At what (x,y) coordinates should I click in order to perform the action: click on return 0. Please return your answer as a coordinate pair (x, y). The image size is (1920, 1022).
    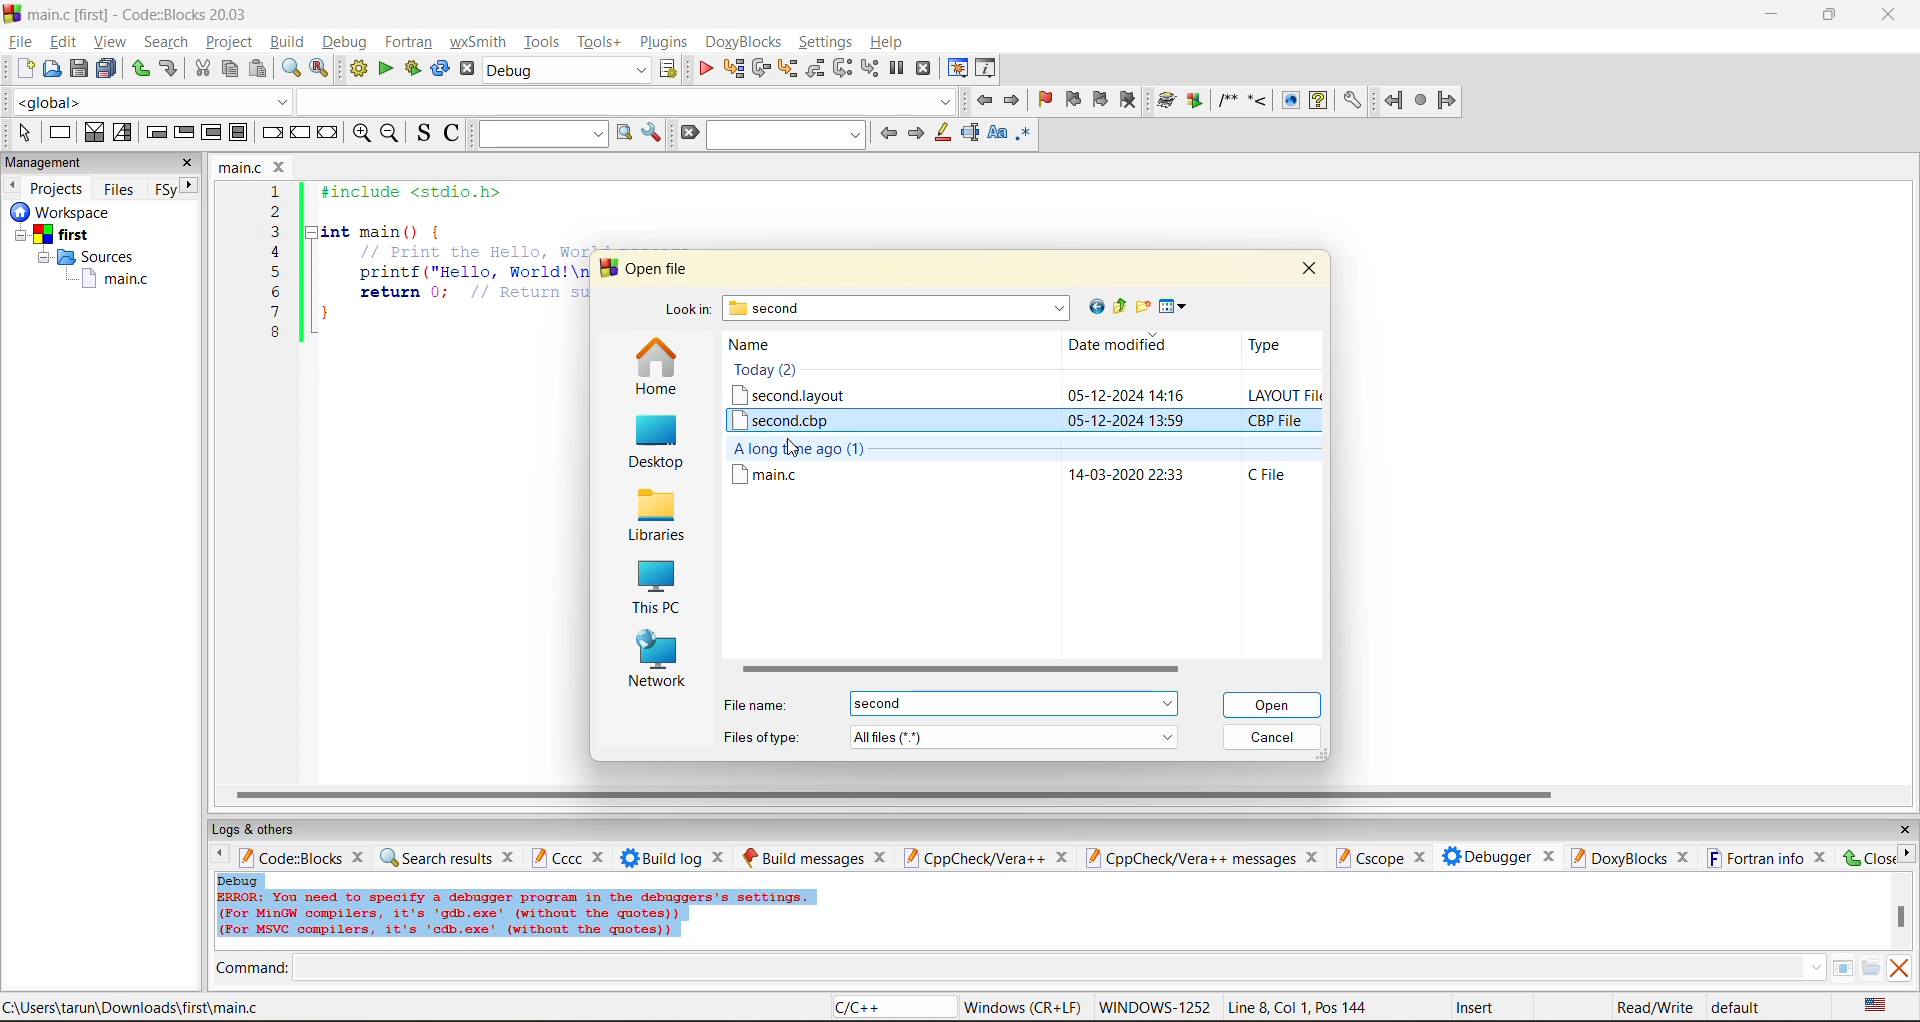
    Looking at the image, I should click on (473, 292).